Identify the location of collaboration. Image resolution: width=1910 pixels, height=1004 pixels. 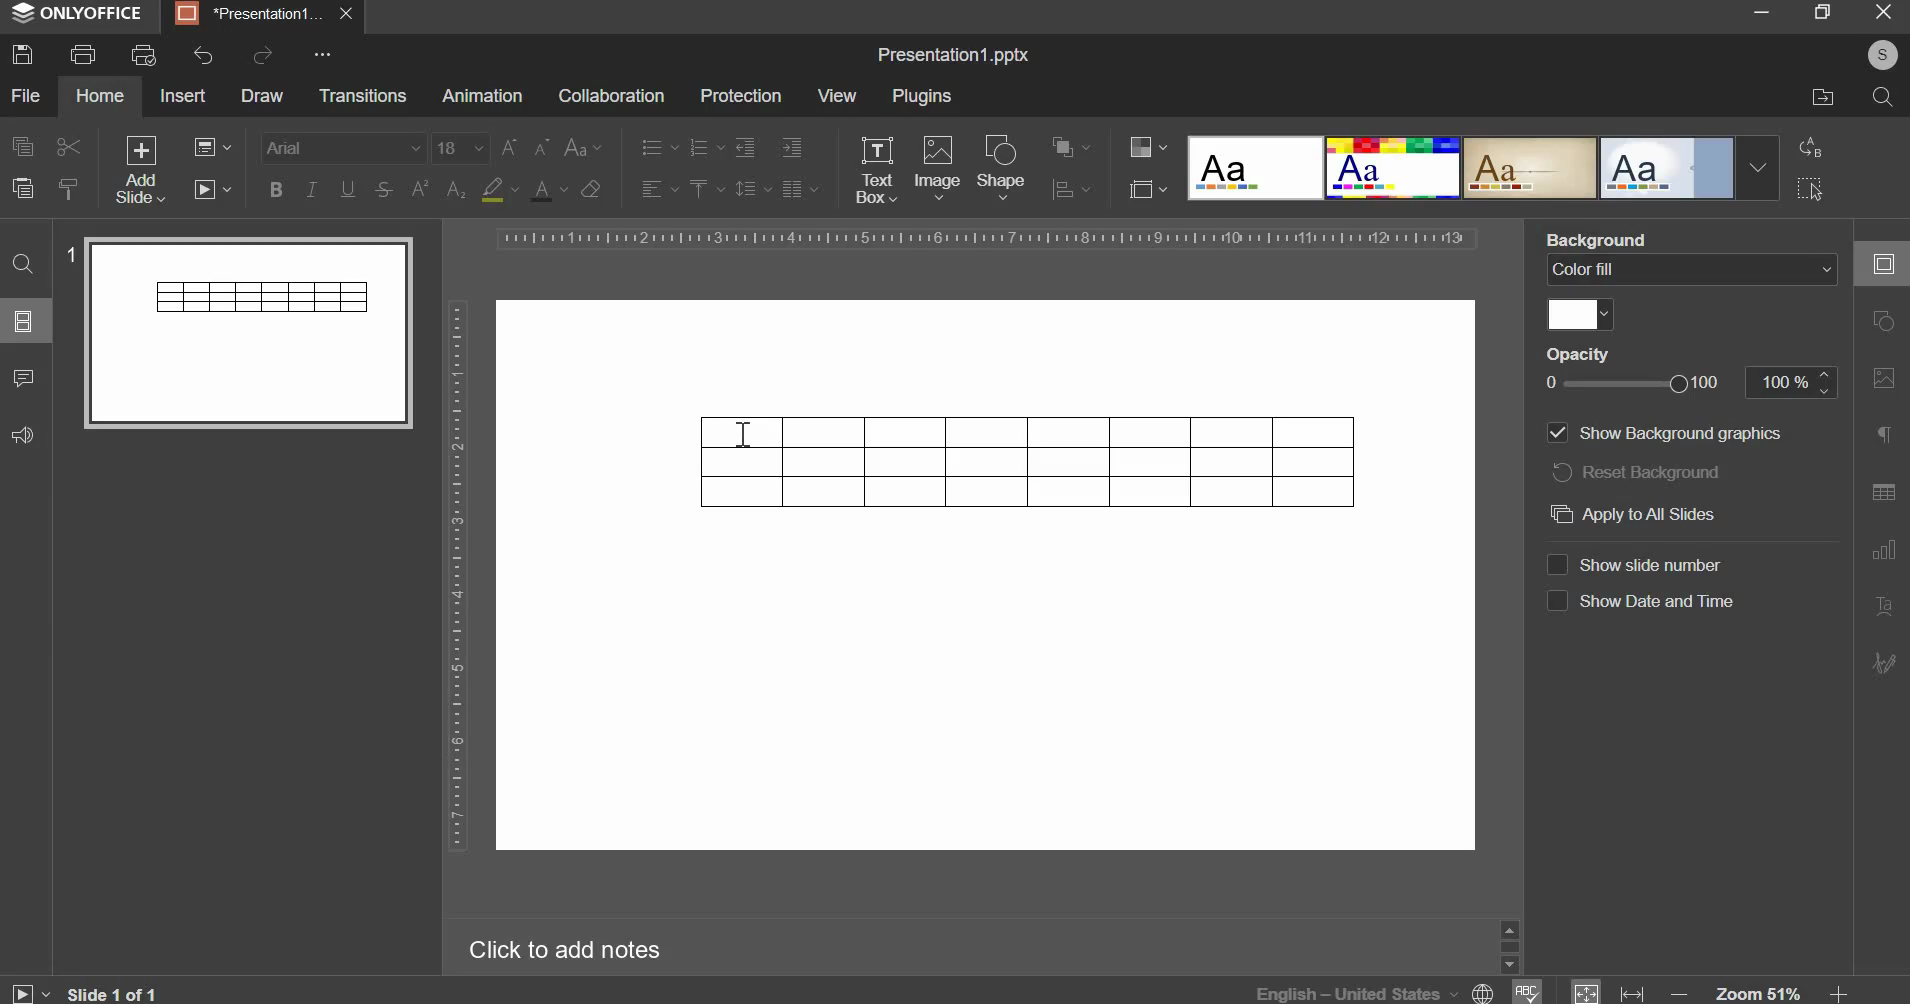
(610, 95).